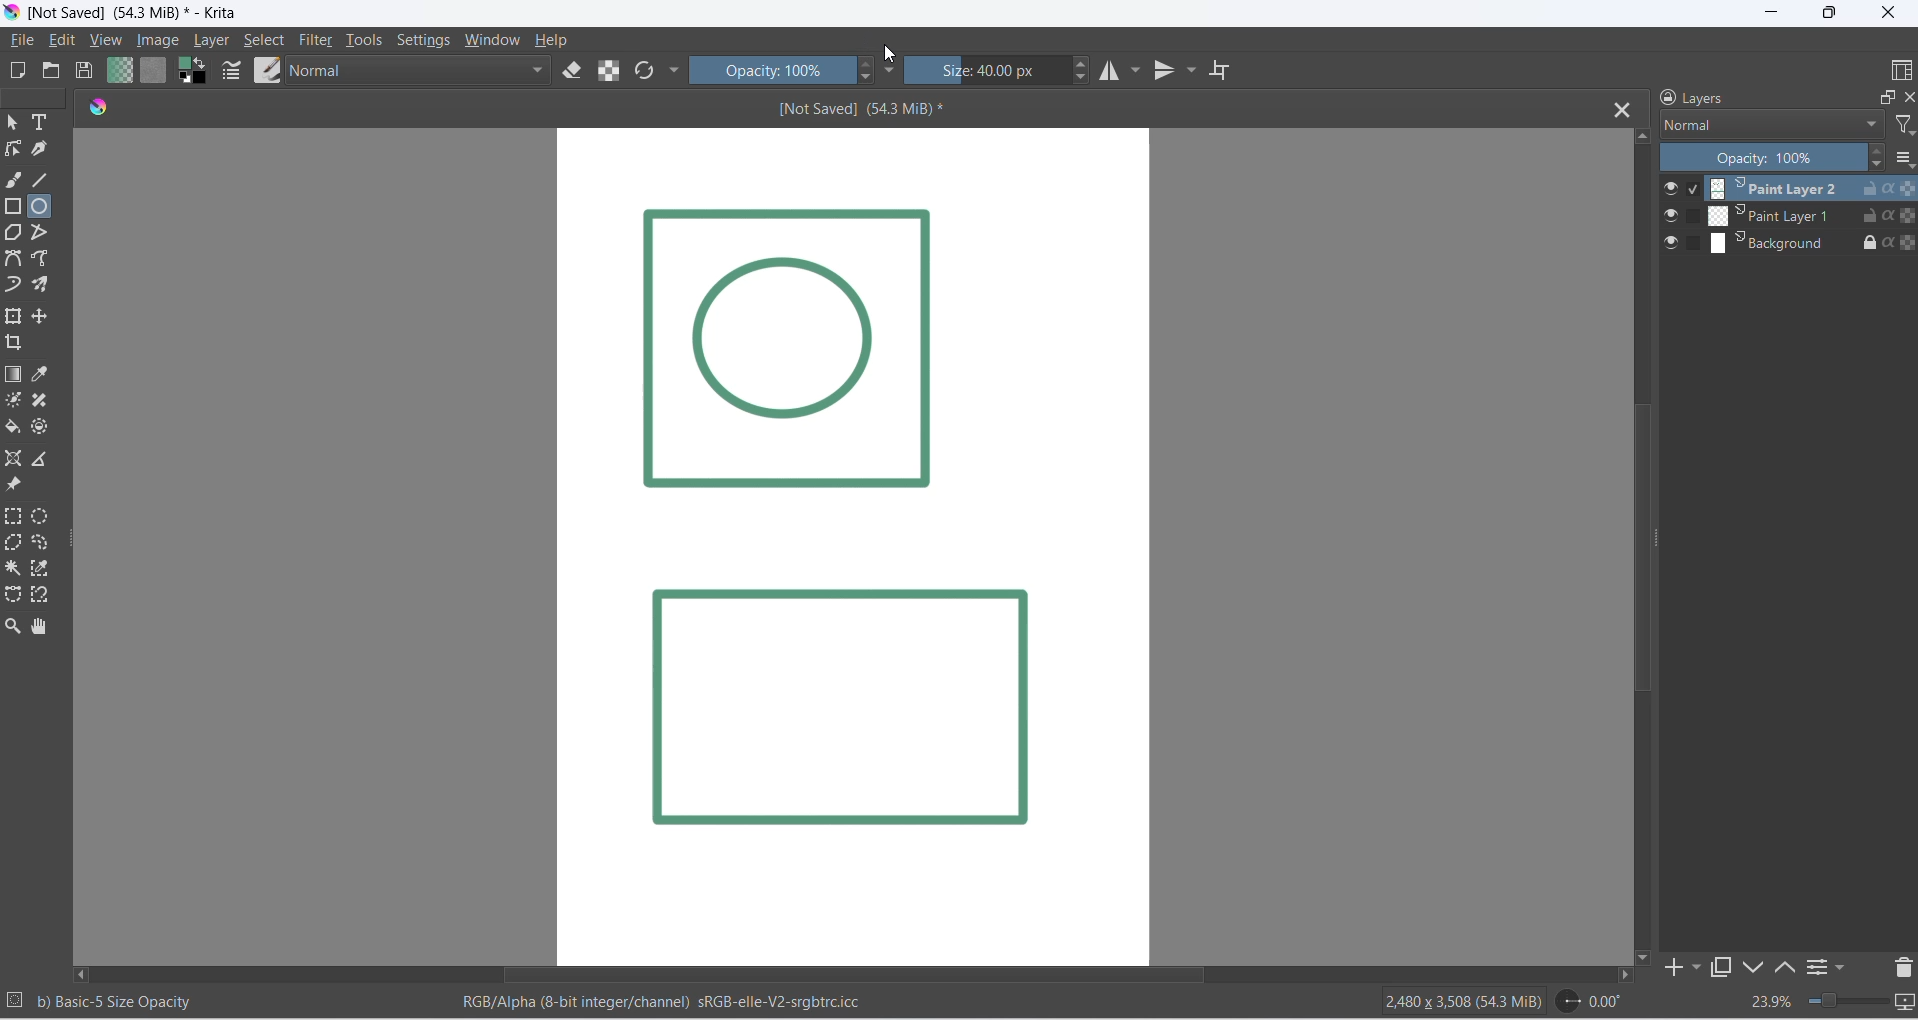 This screenshot has width=1918, height=1020. What do you see at coordinates (1750, 96) in the screenshot?
I see `layers heading` at bounding box center [1750, 96].